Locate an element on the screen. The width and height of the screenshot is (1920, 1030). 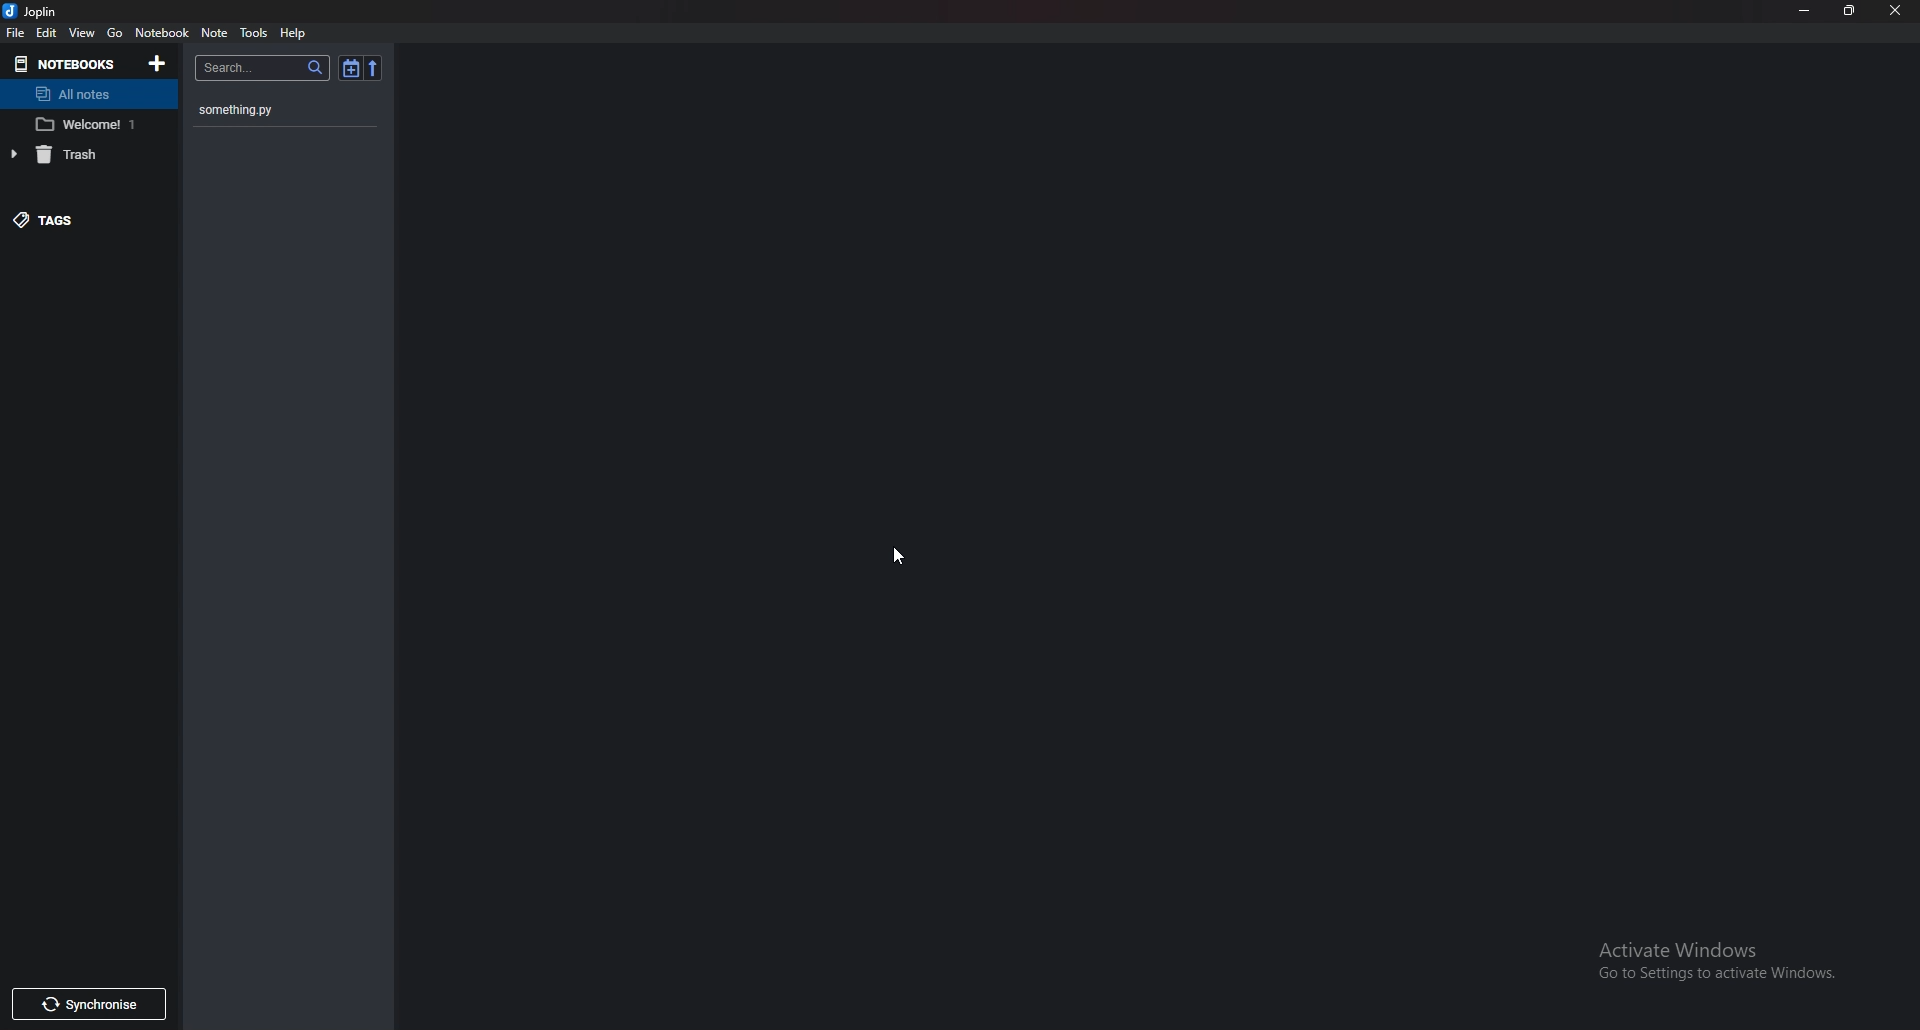
Reverse sort order is located at coordinates (371, 69).